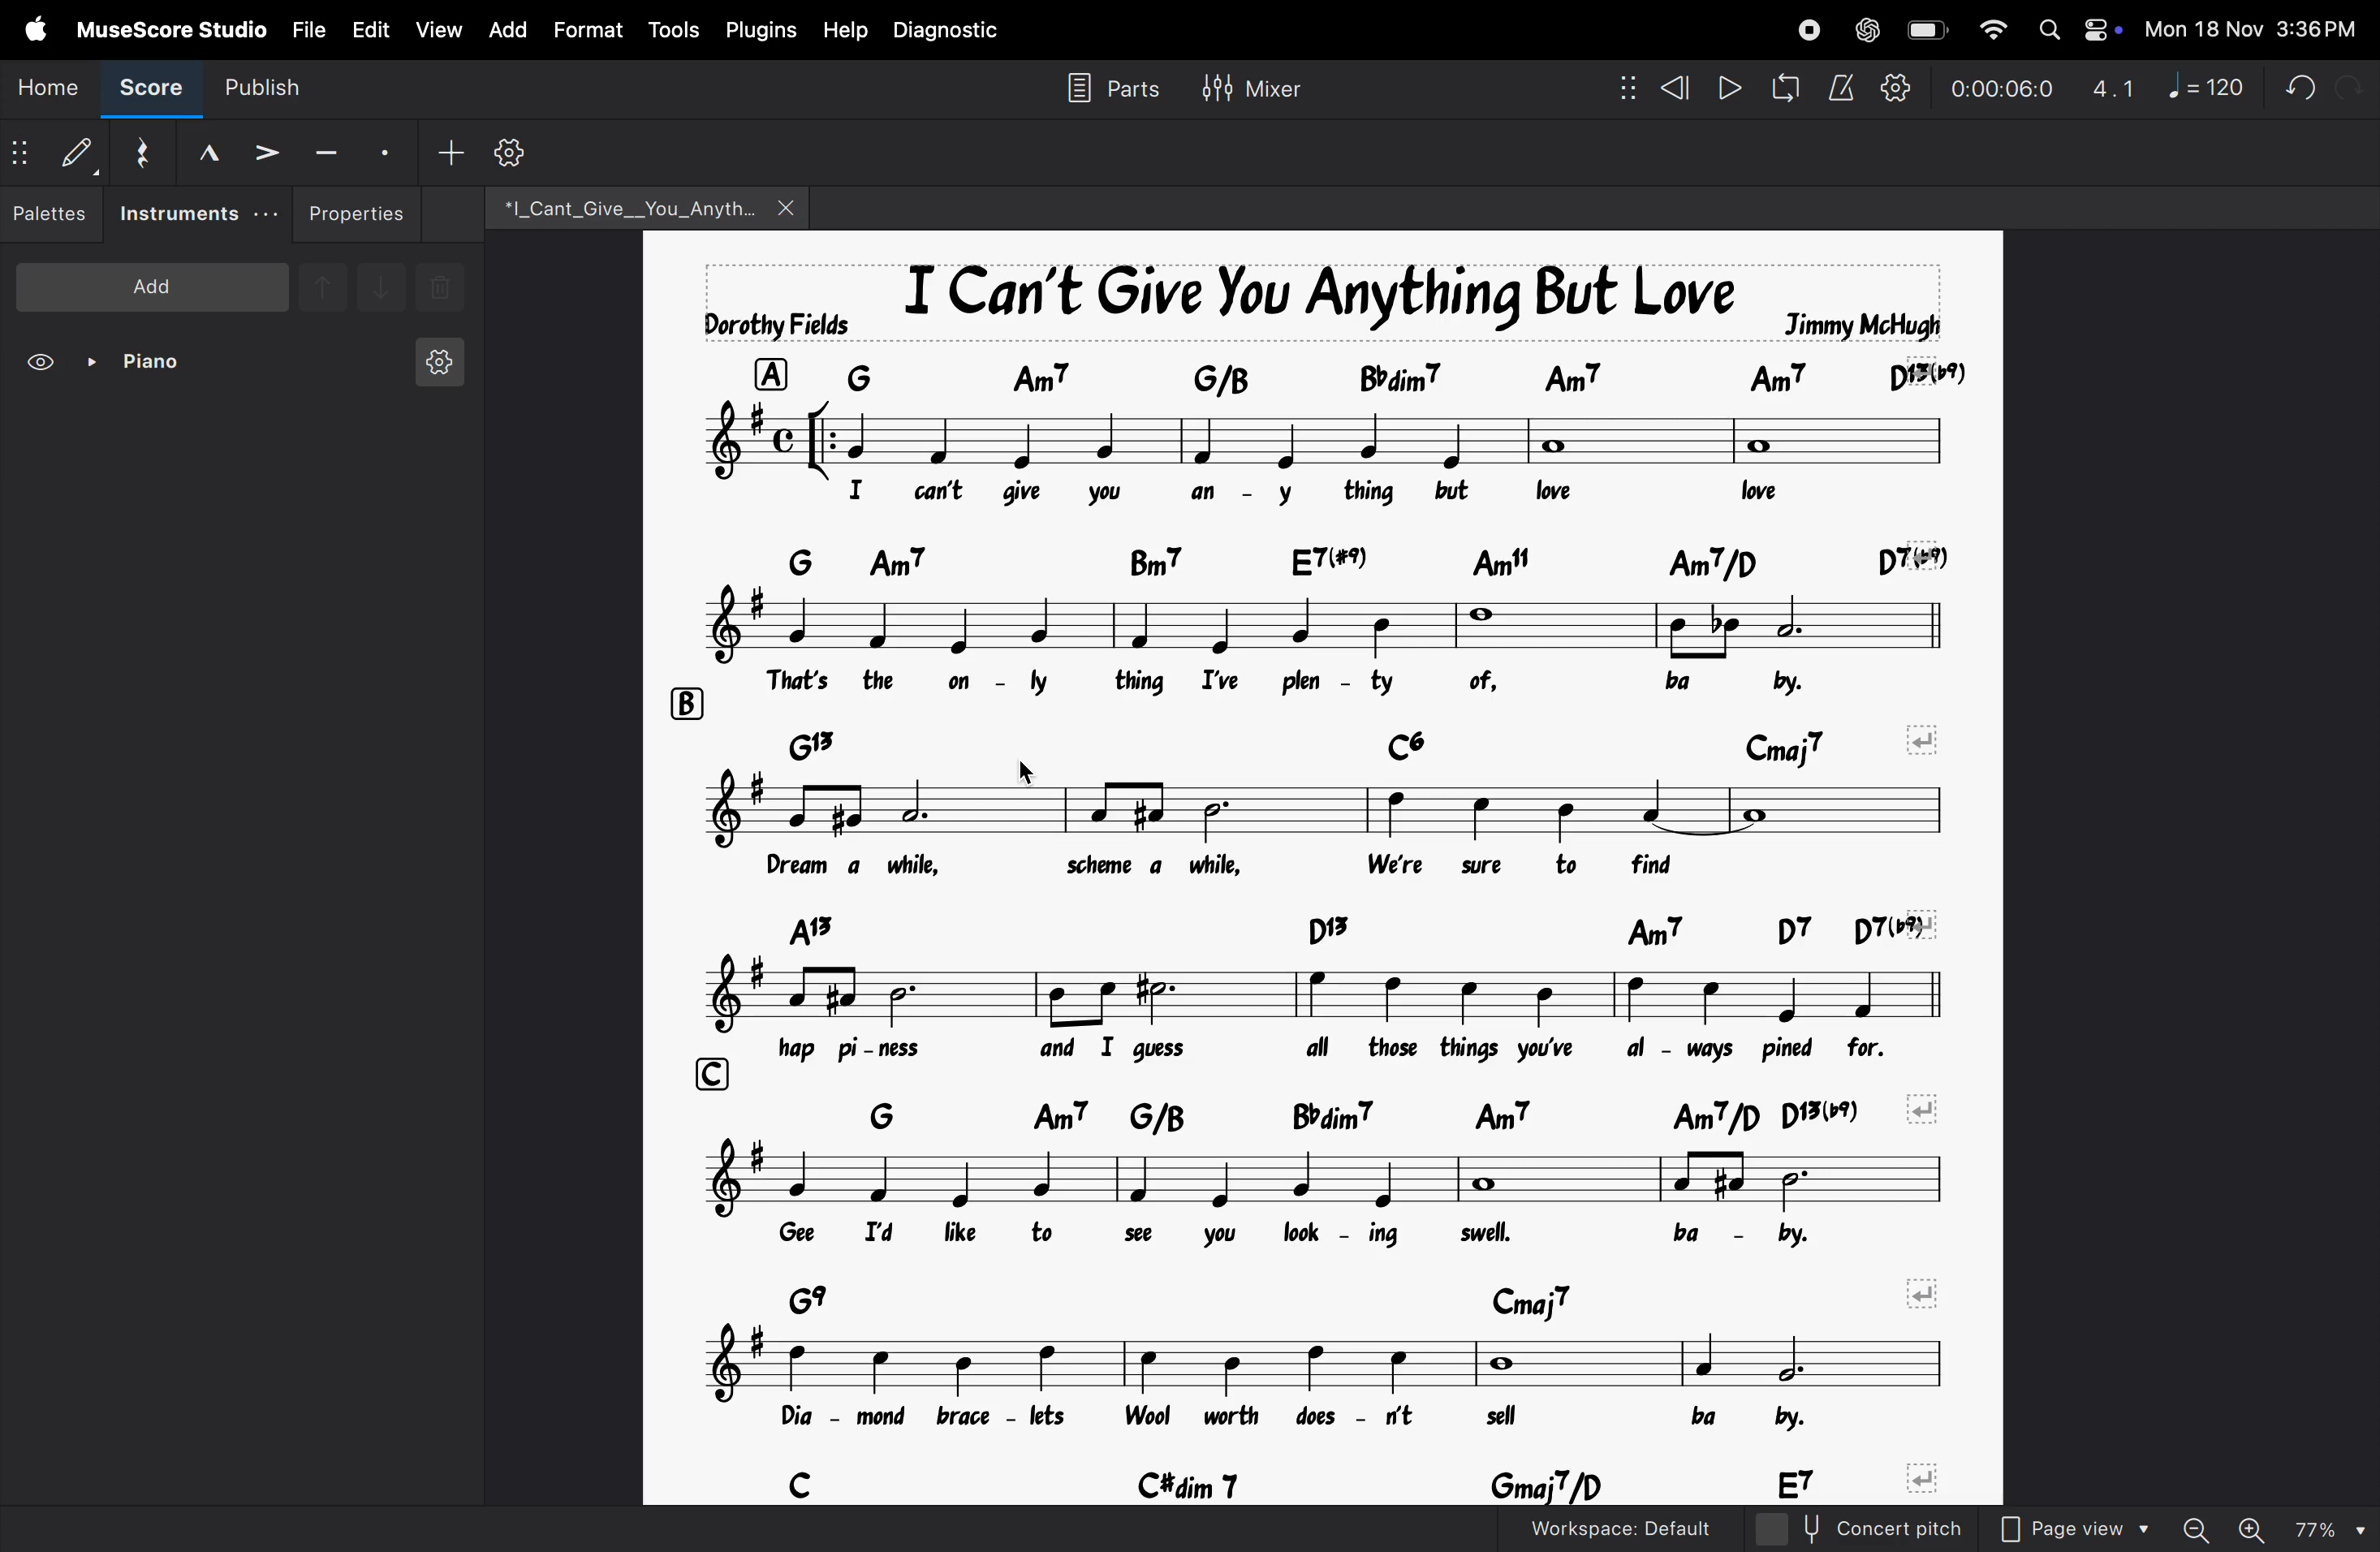 The image size is (2380, 1552). What do you see at coordinates (258, 91) in the screenshot?
I see `publish` at bounding box center [258, 91].